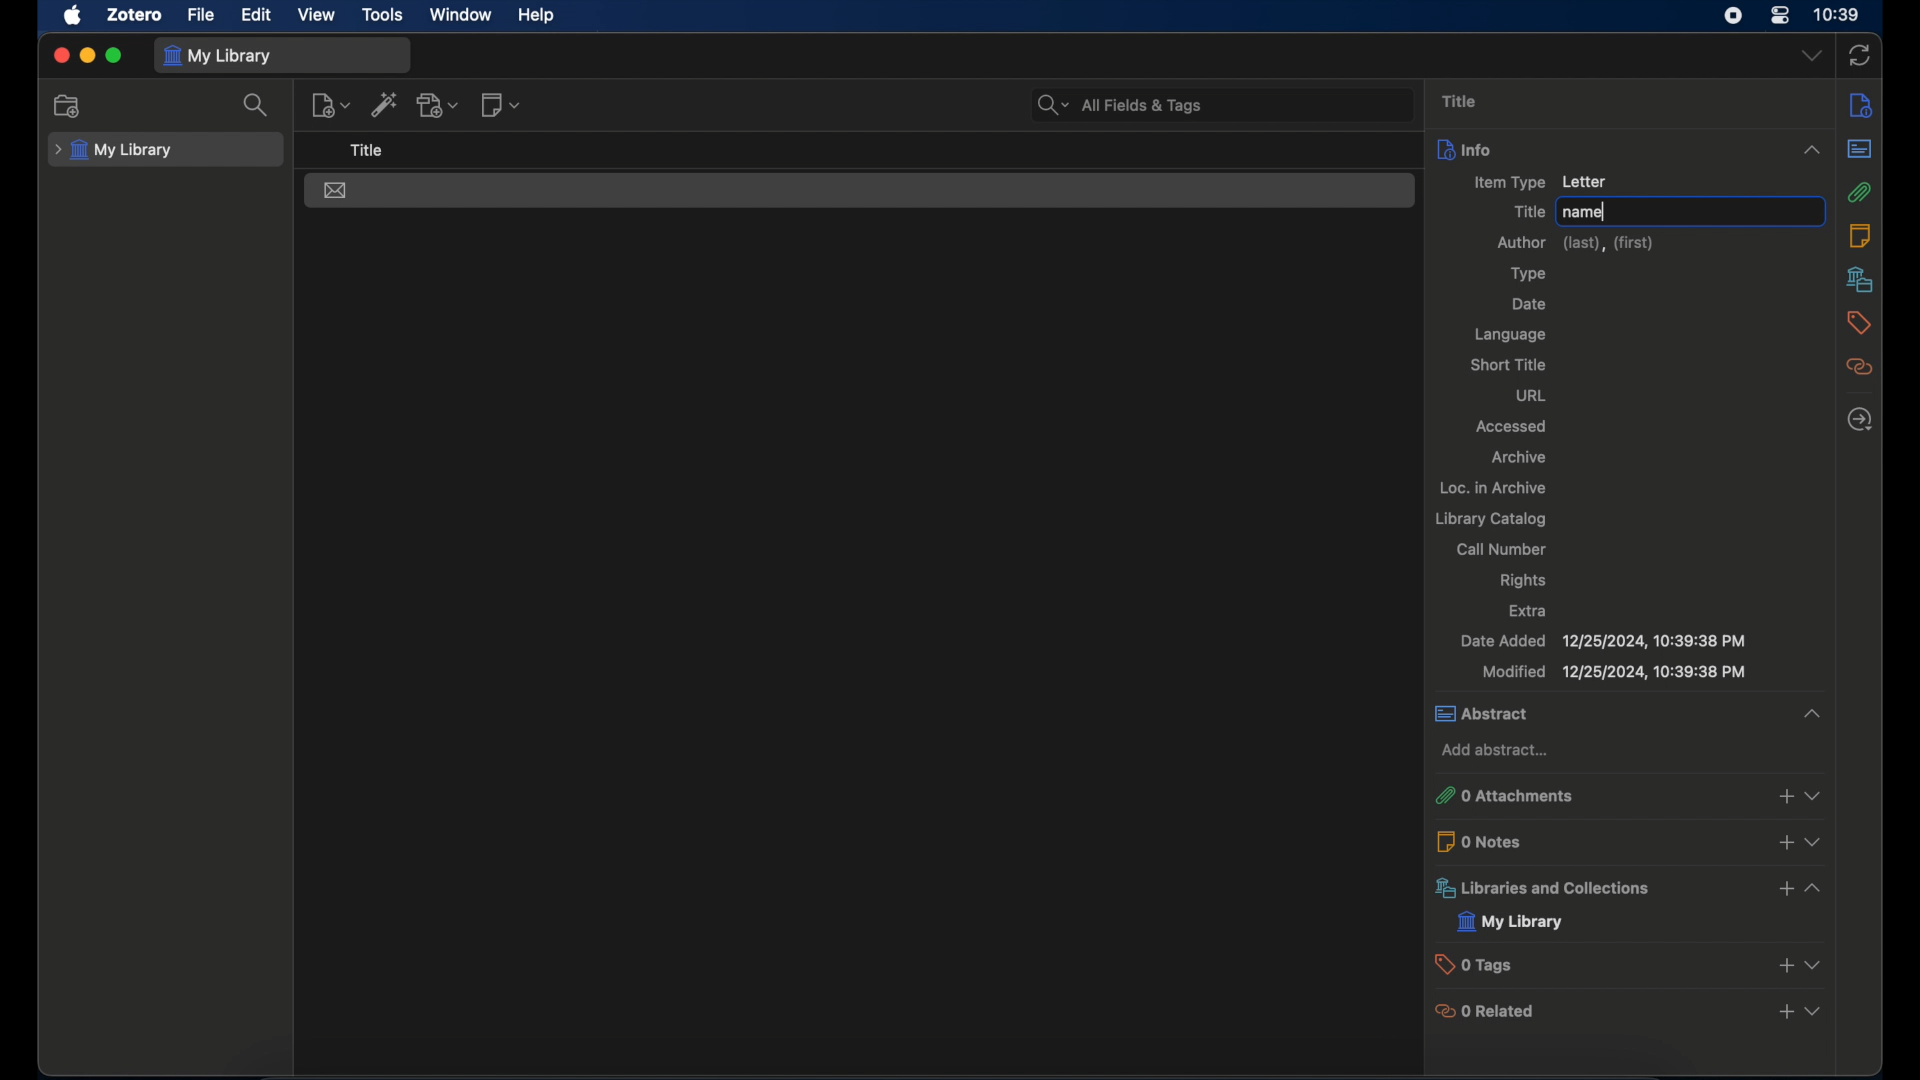 The image size is (1920, 1080). Describe the element at coordinates (1814, 844) in the screenshot. I see `view more` at that location.